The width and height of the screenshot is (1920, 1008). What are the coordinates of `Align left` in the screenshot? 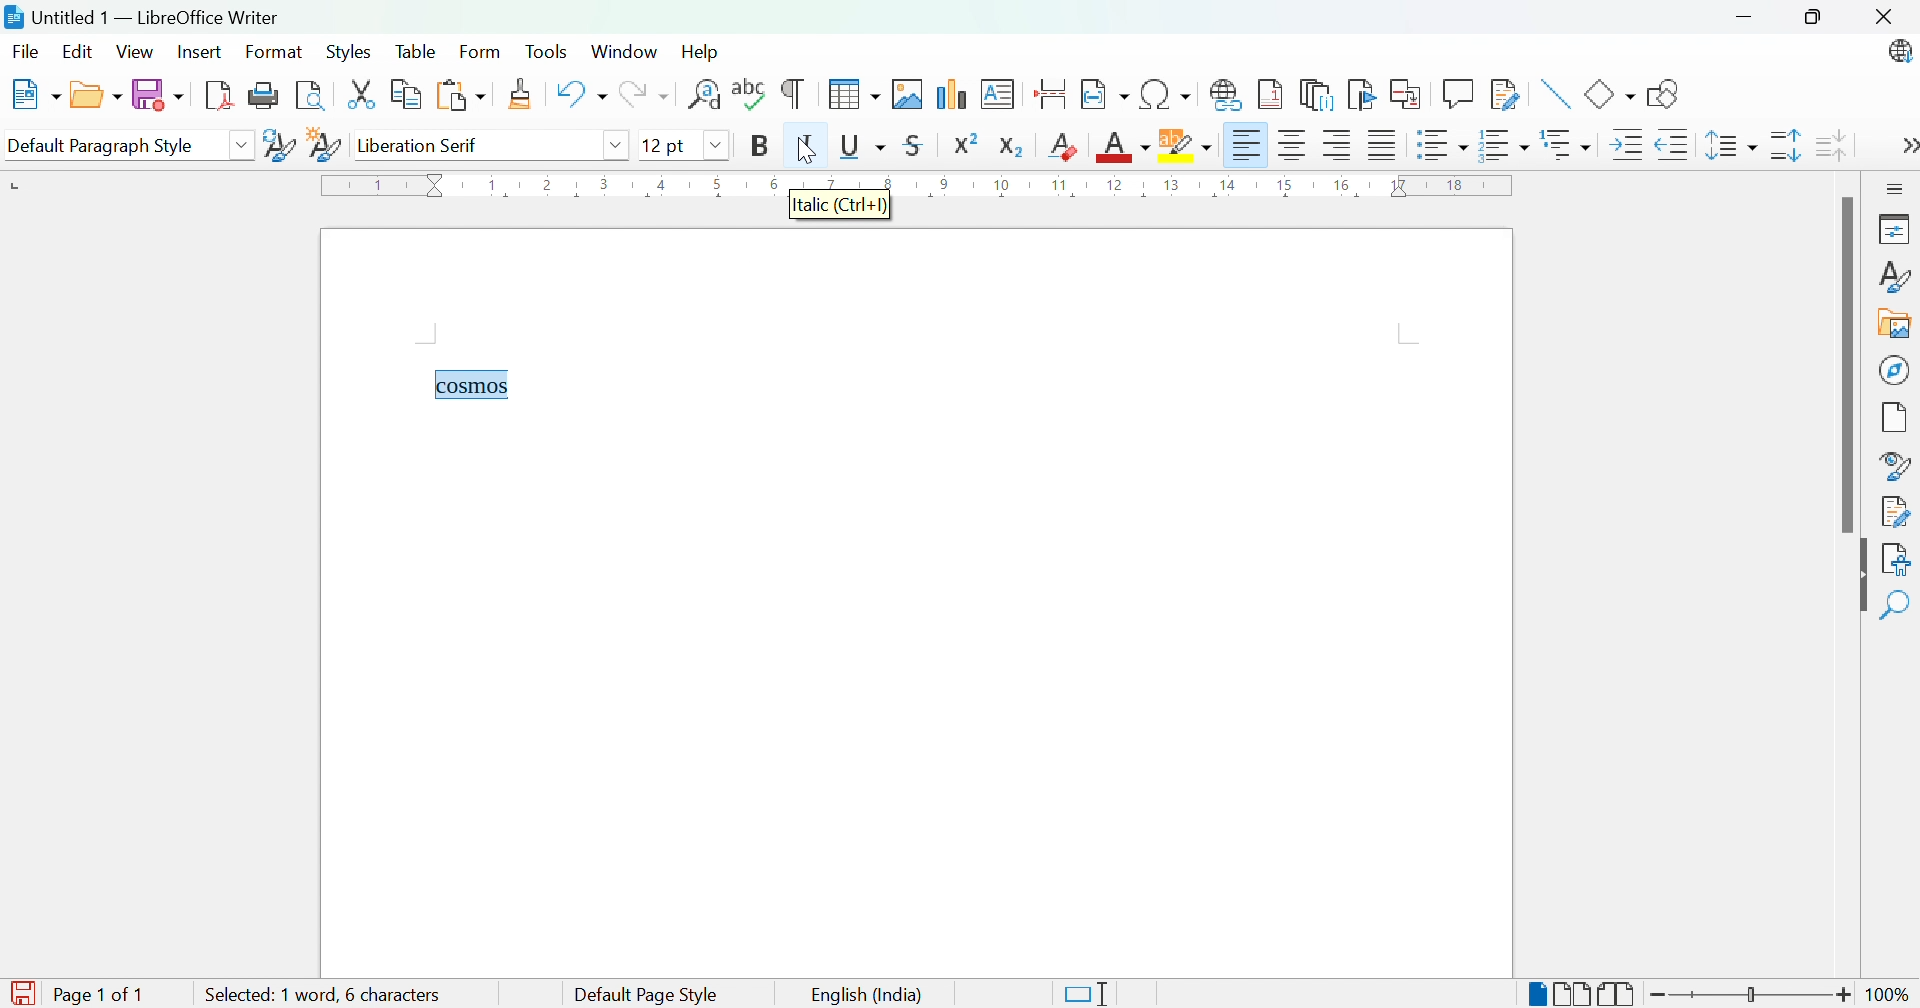 It's located at (1247, 146).